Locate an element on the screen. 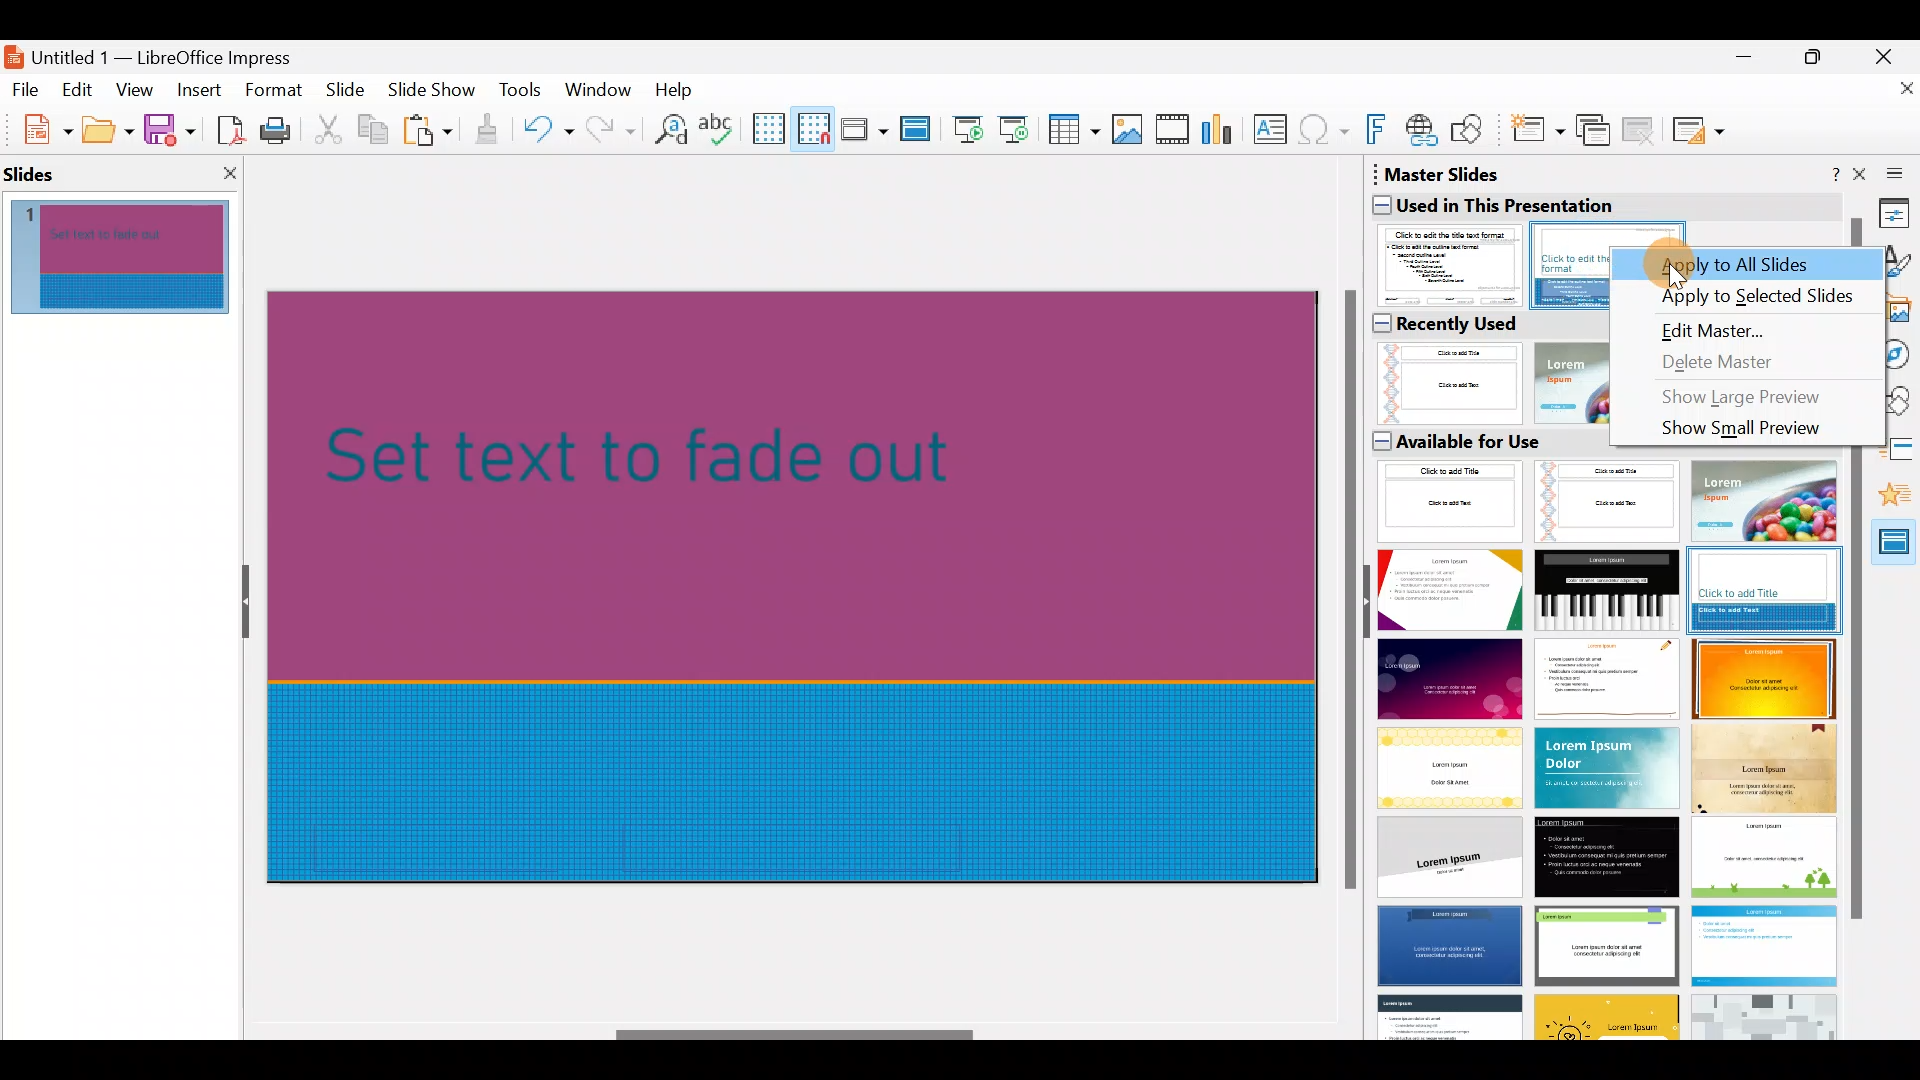 Image resolution: width=1920 pixels, height=1080 pixels. File is located at coordinates (26, 88).